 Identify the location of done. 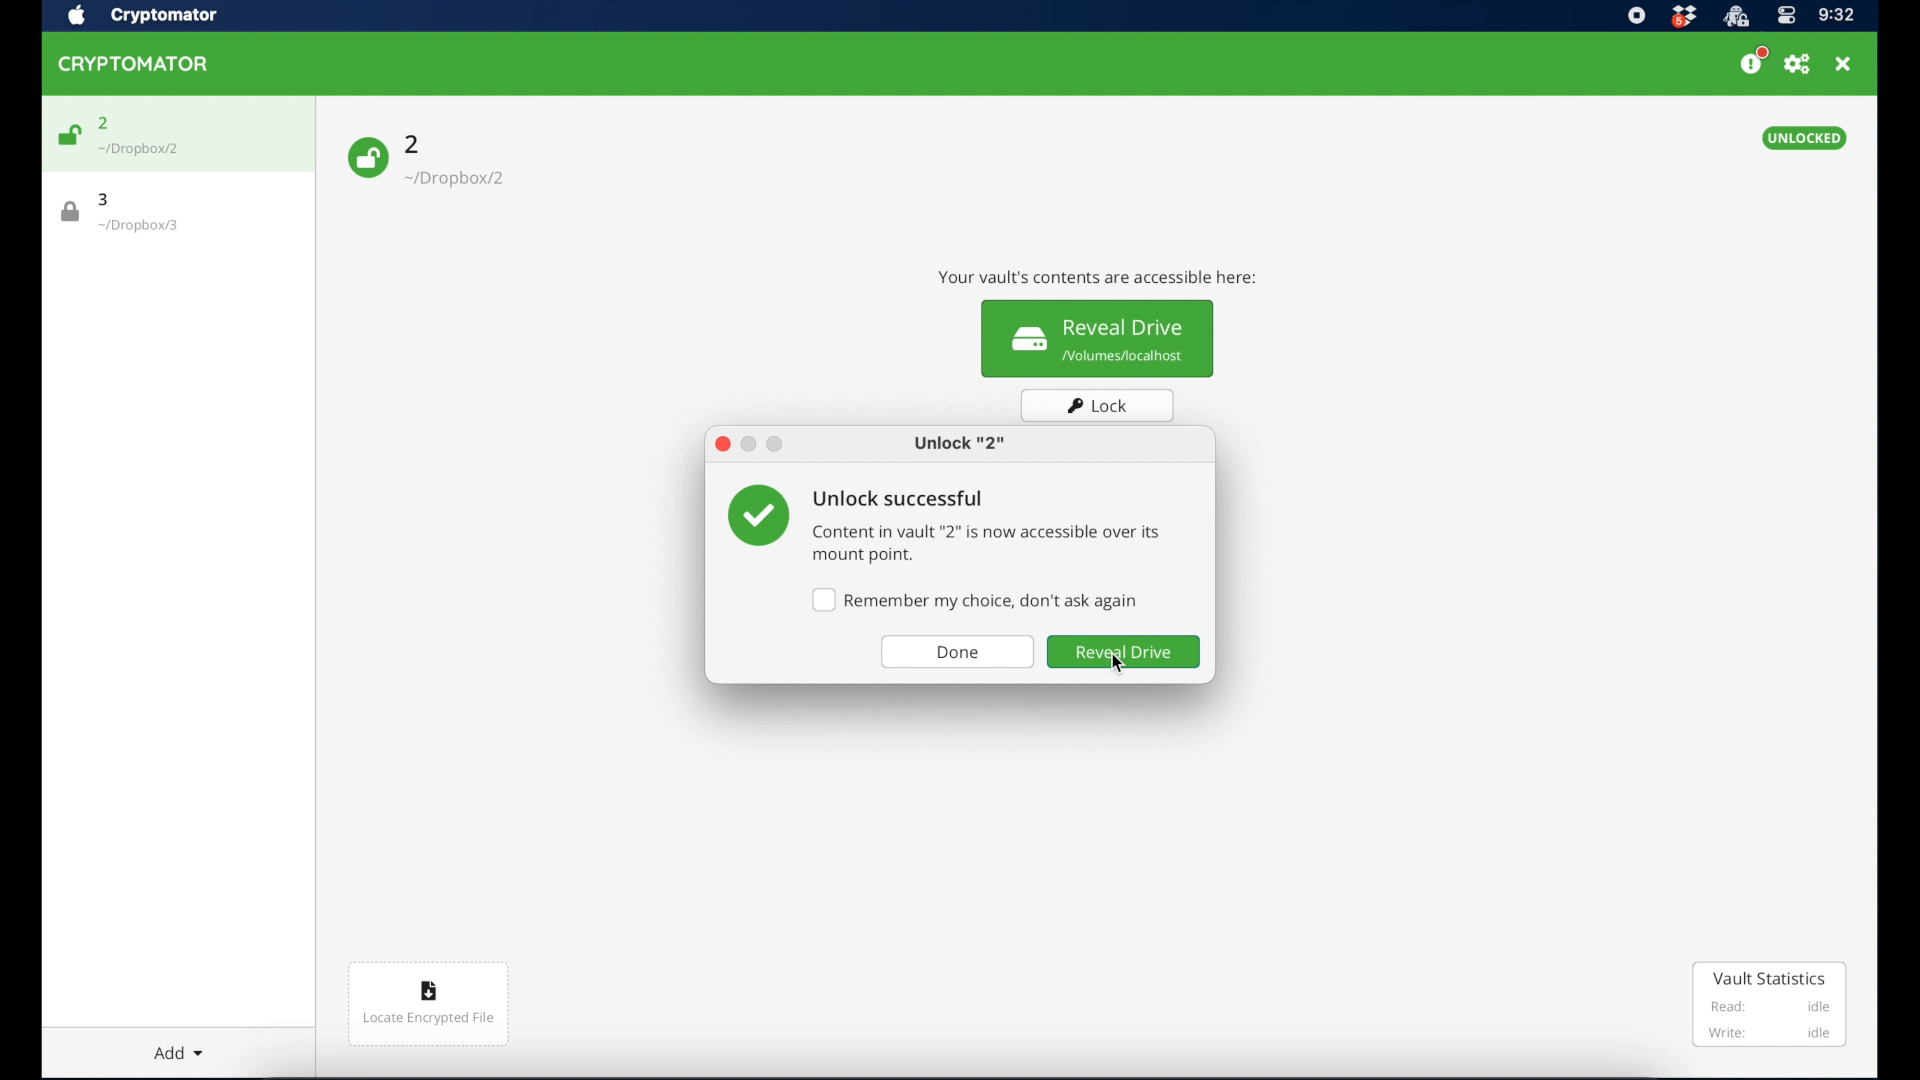
(959, 652).